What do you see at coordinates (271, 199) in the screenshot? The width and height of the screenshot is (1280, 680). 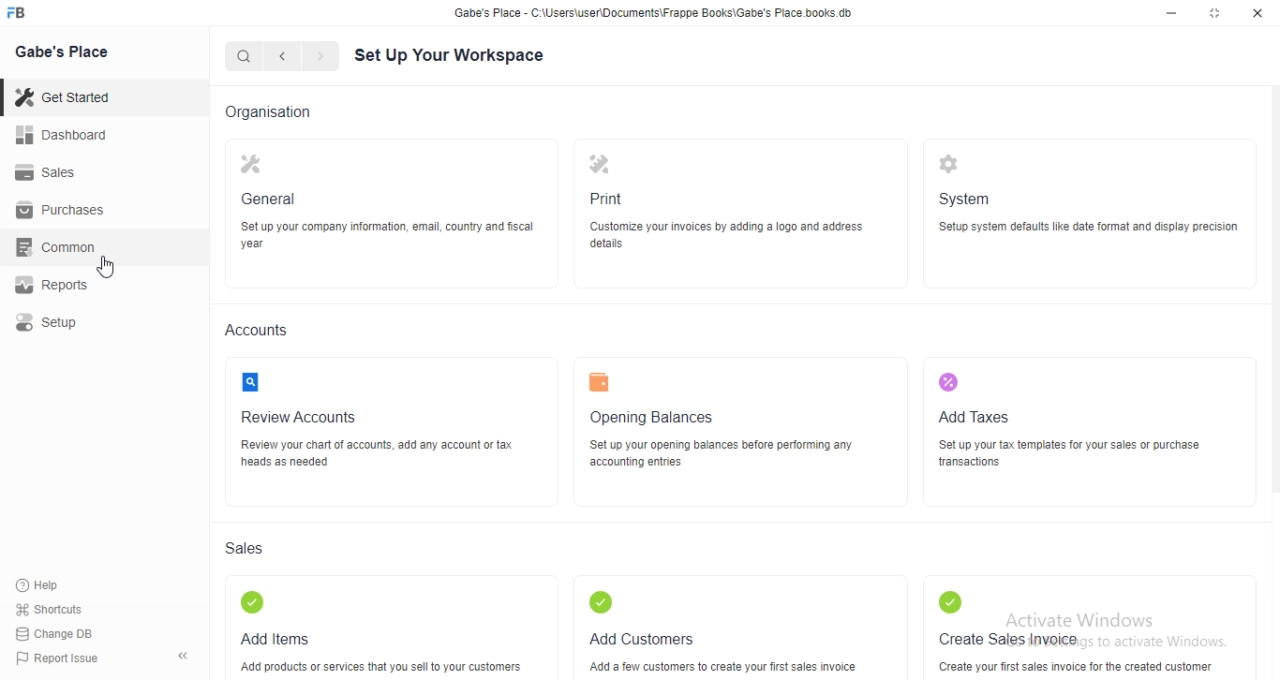 I see `General` at bounding box center [271, 199].